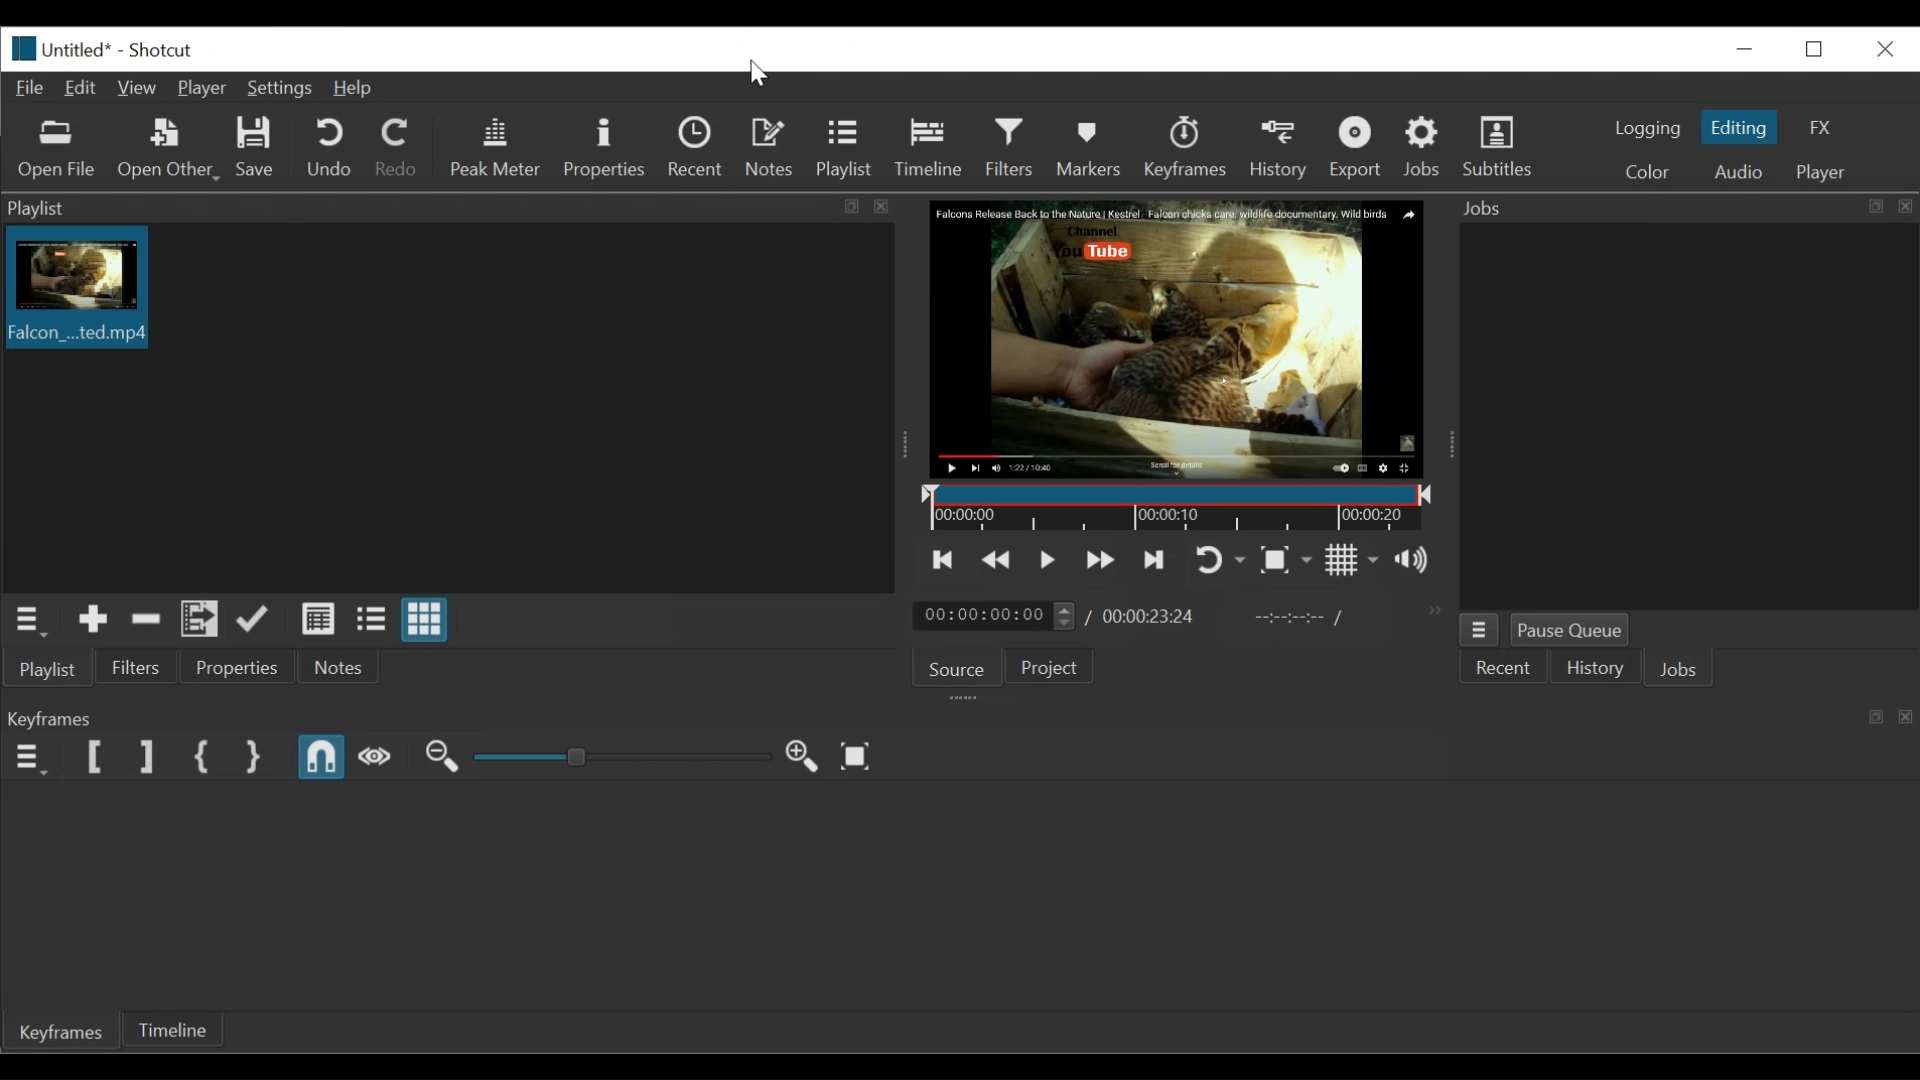 Image resolution: width=1920 pixels, height=1080 pixels. What do you see at coordinates (1415, 562) in the screenshot?
I see `show the volume control ` at bounding box center [1415, 562].